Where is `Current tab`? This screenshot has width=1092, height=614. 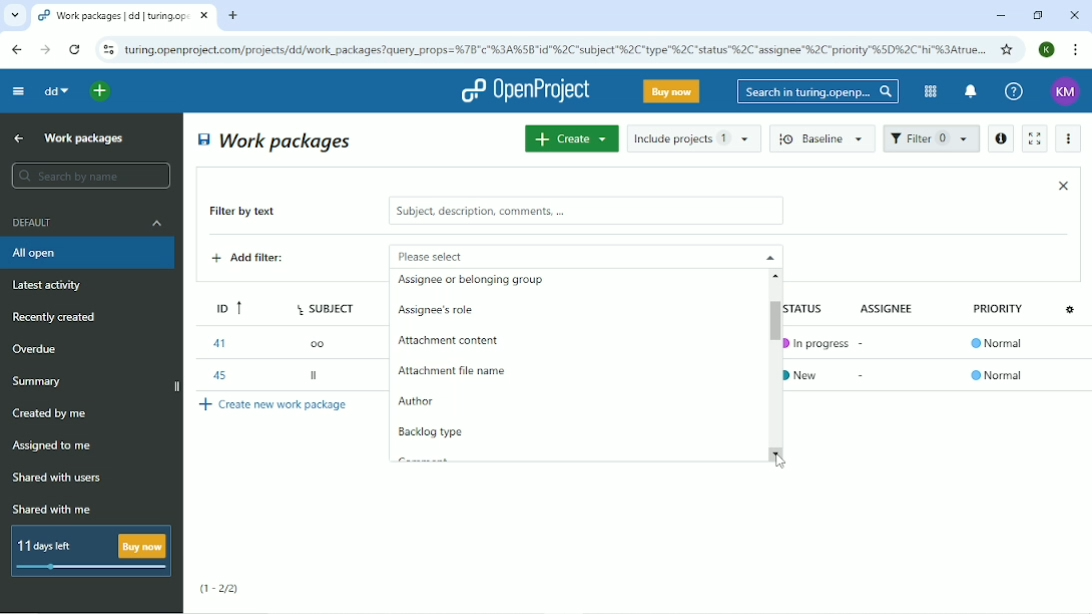 Current tab is located at coordinates (124, 16).